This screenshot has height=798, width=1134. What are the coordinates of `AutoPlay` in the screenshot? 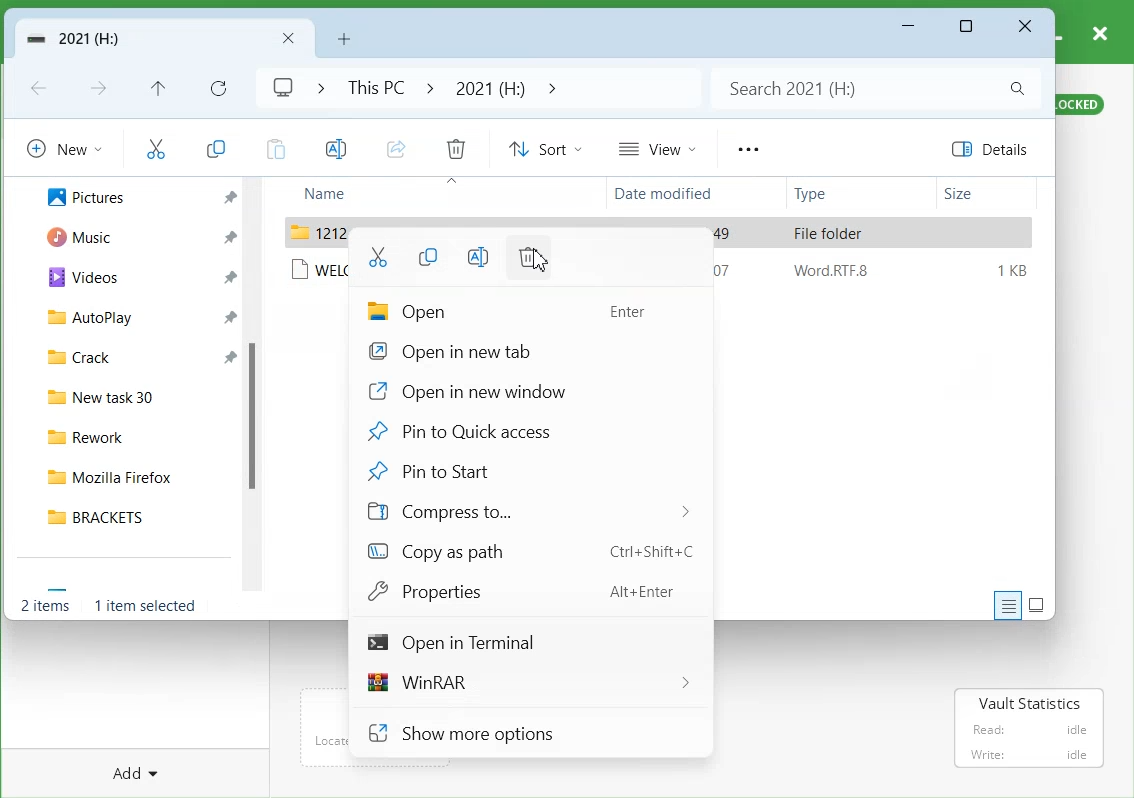 It's located at (89, 320).